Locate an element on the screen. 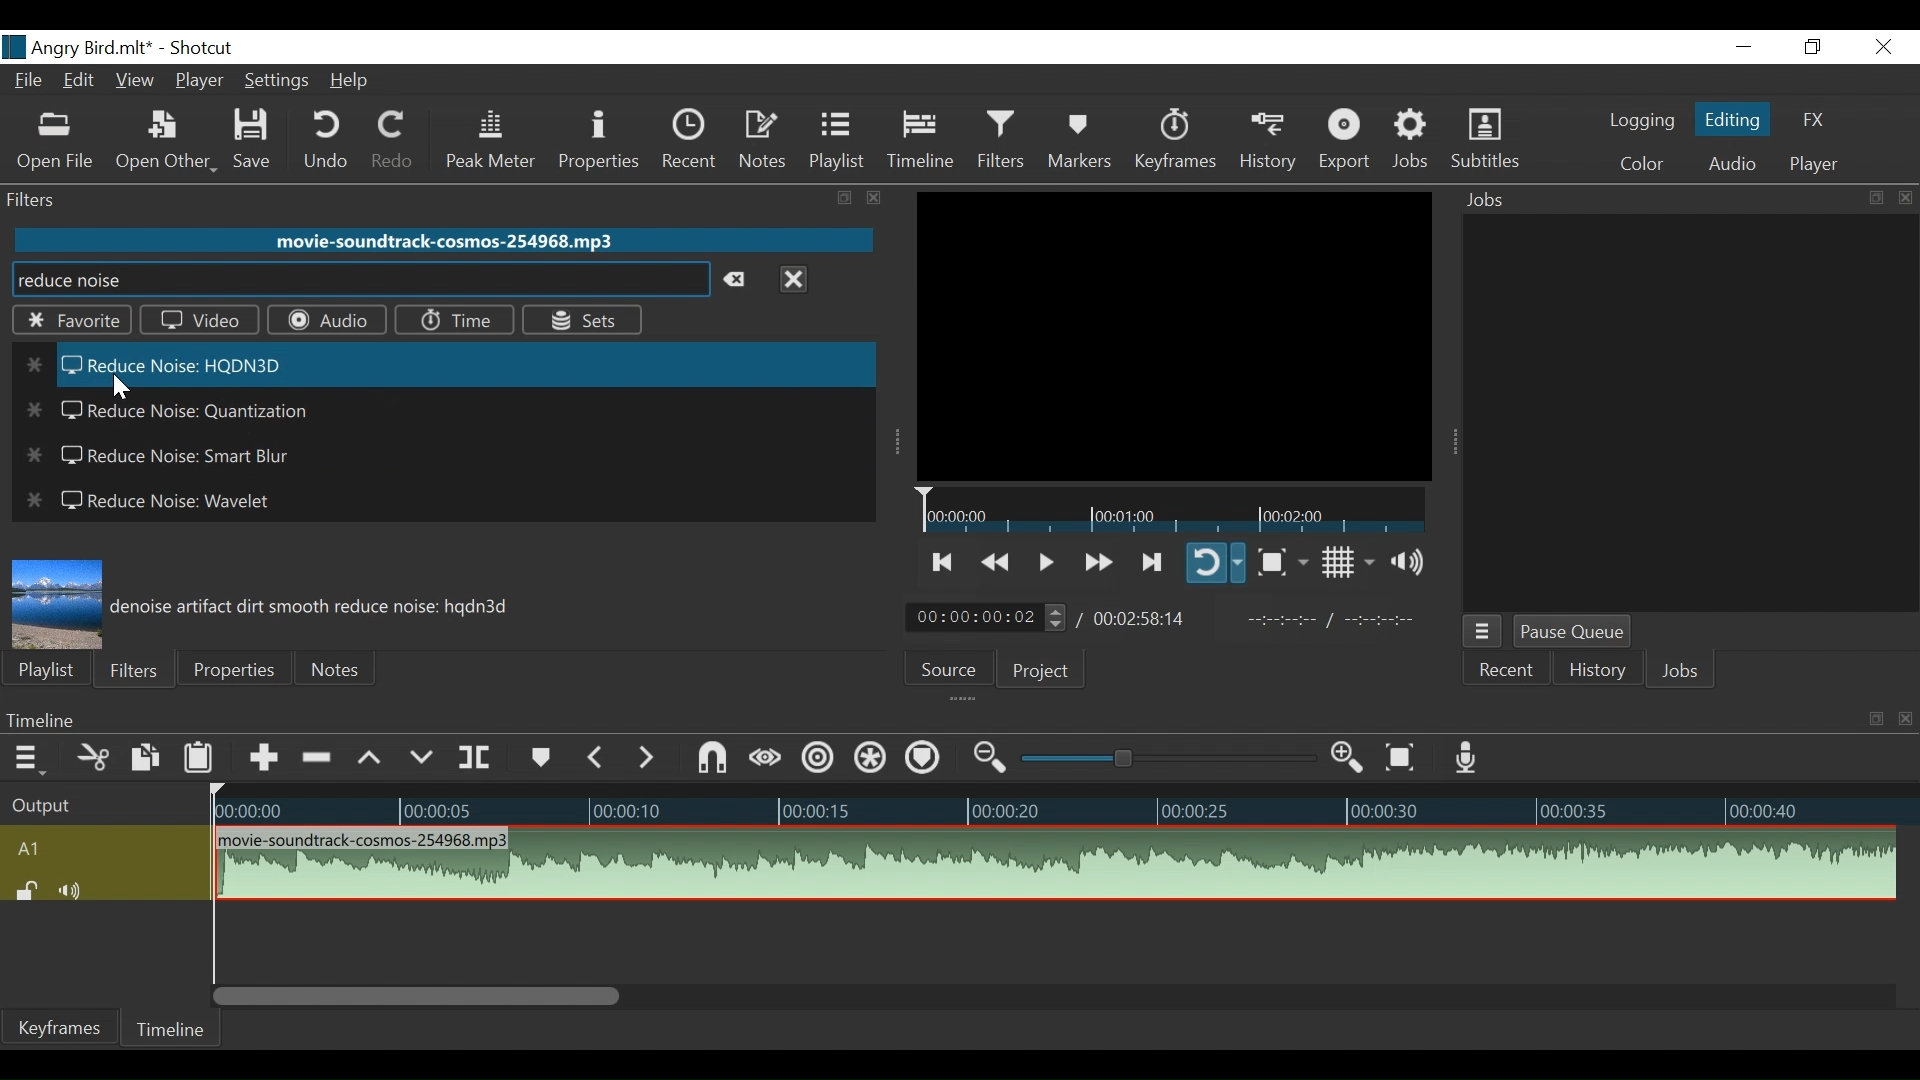 This screenshot has width=1920, height=1080. Filters is located at coordinates (130, 671).